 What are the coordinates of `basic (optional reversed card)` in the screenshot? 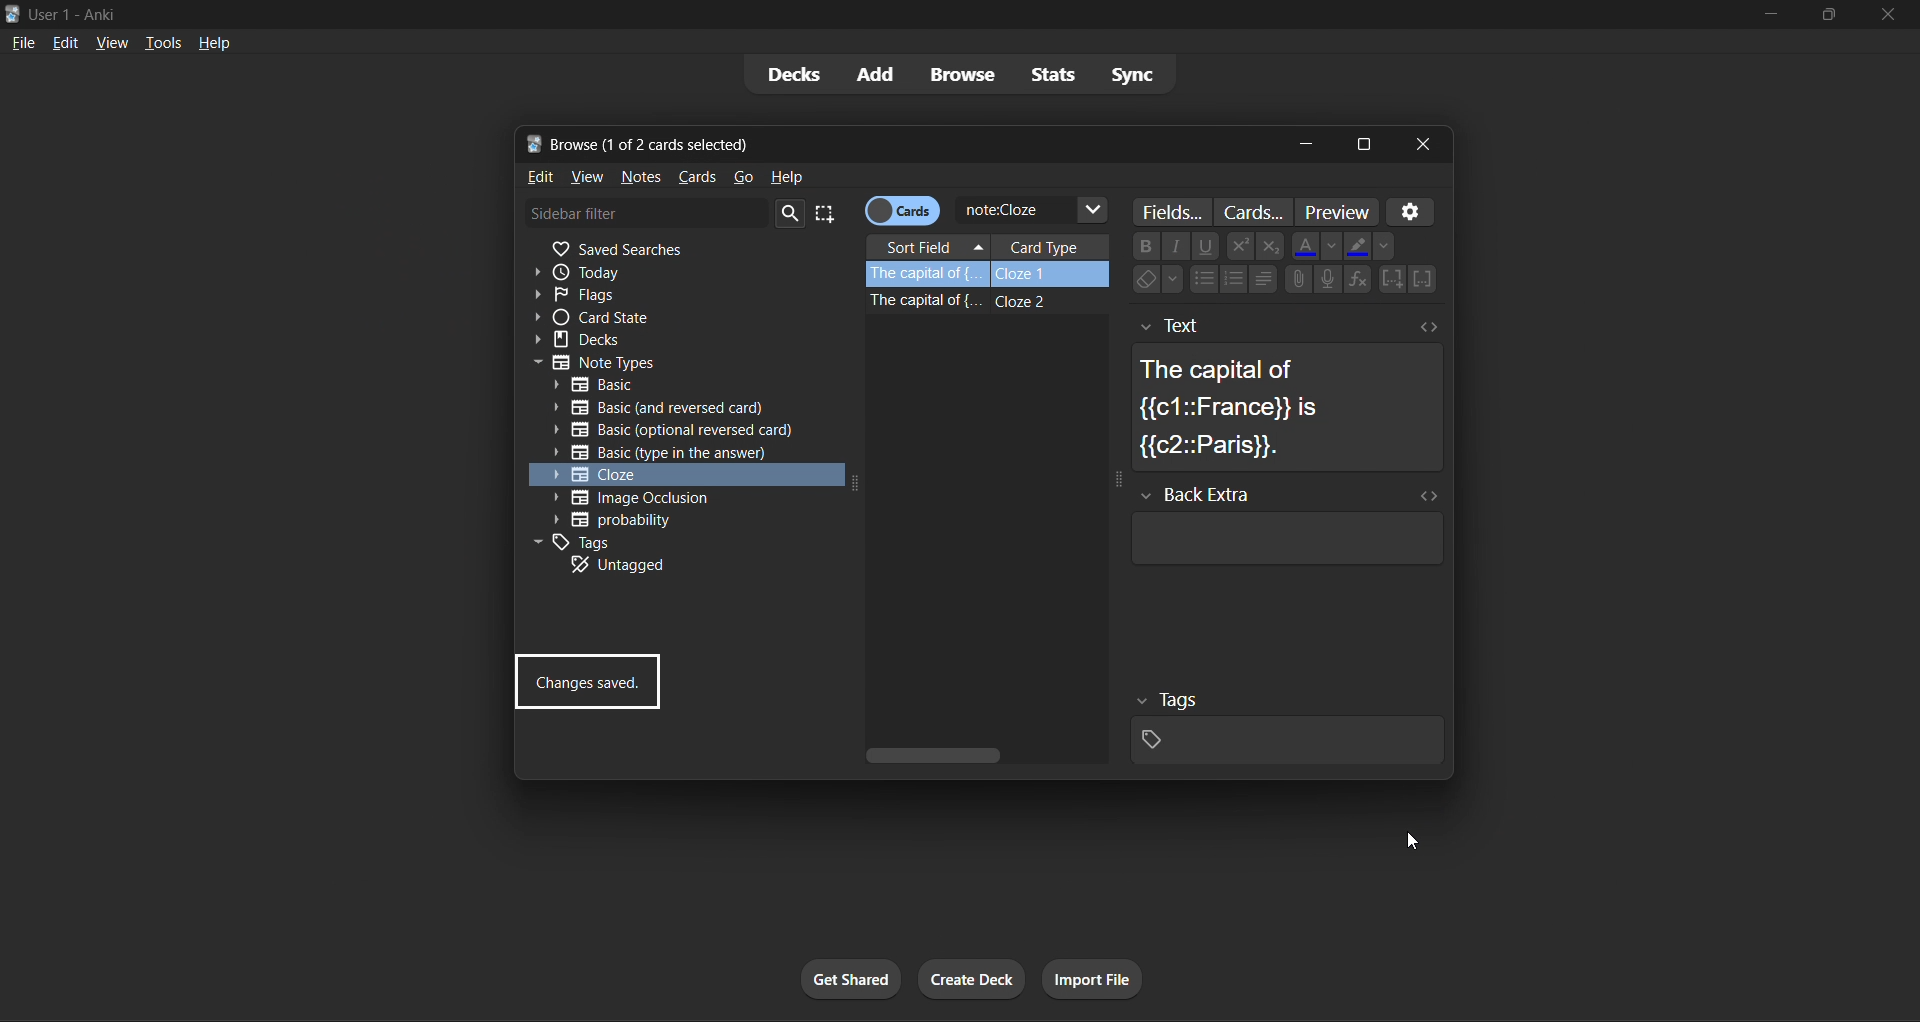 It's located at (673, 431).